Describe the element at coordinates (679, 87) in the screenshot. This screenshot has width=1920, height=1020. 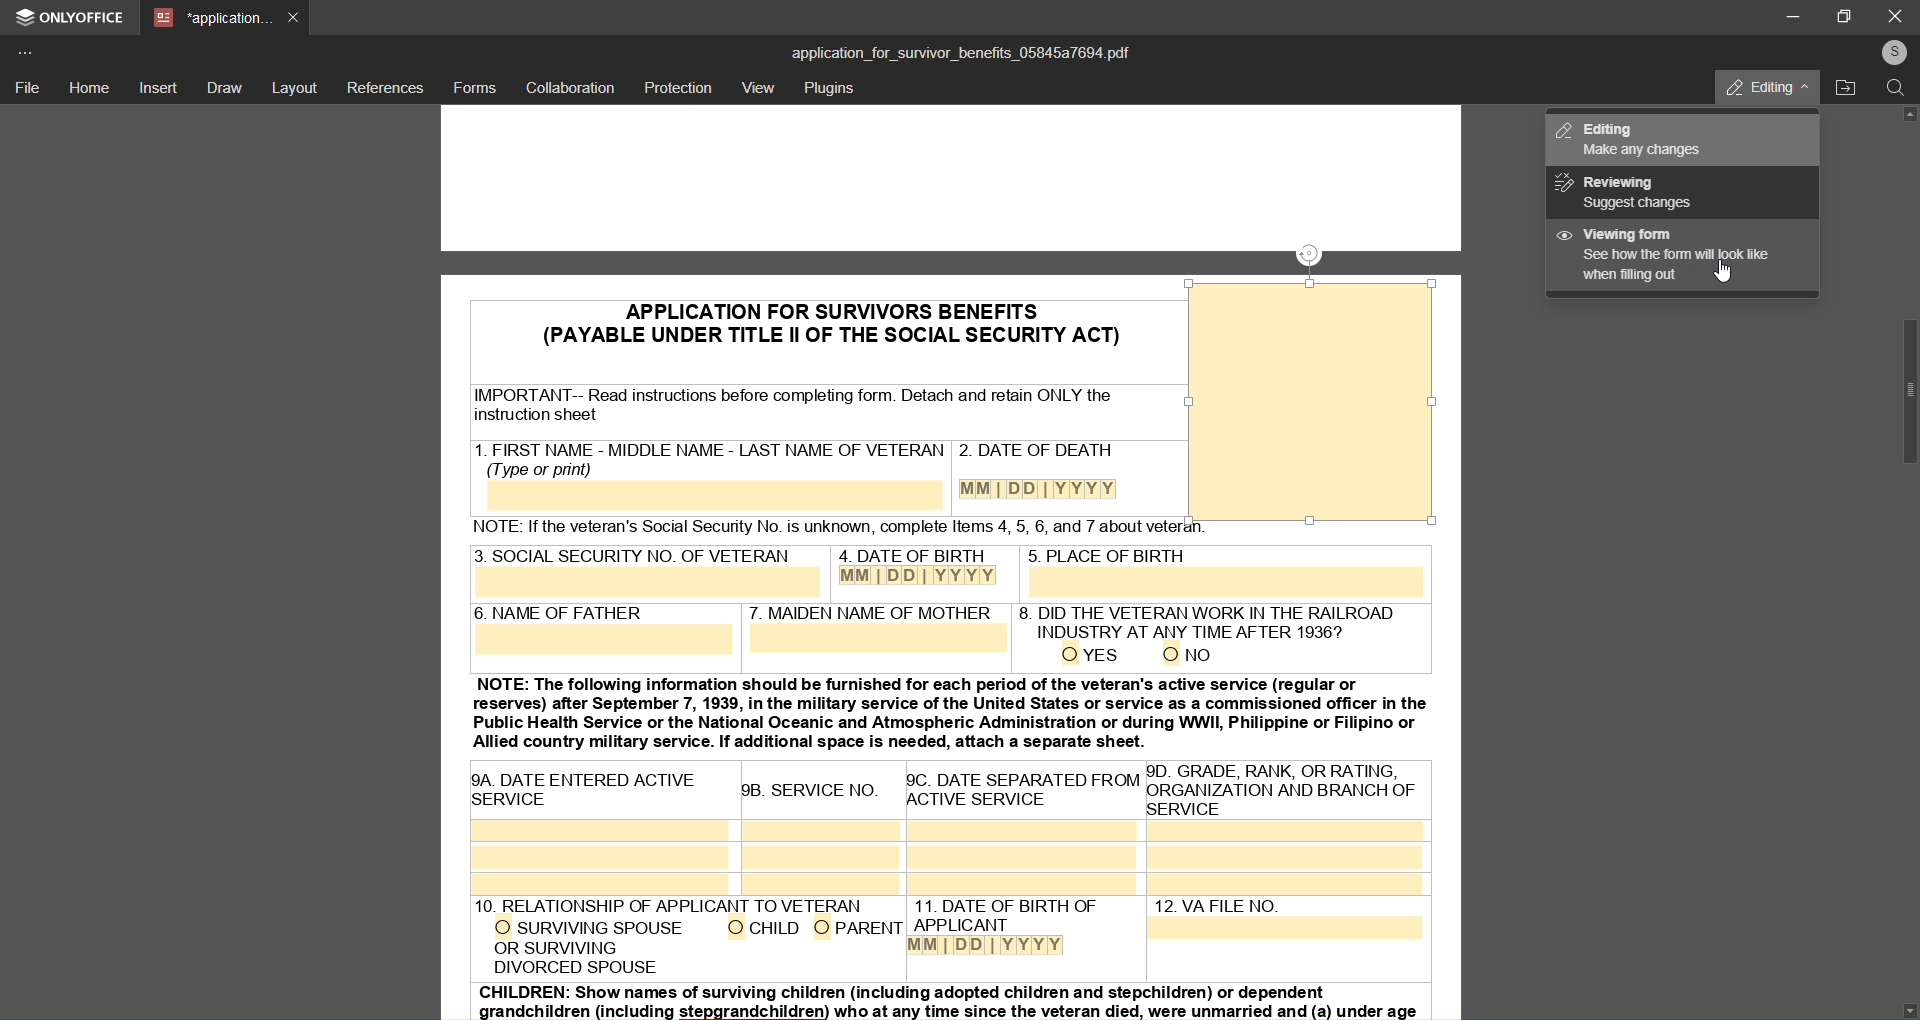
I see `protection` at that location.